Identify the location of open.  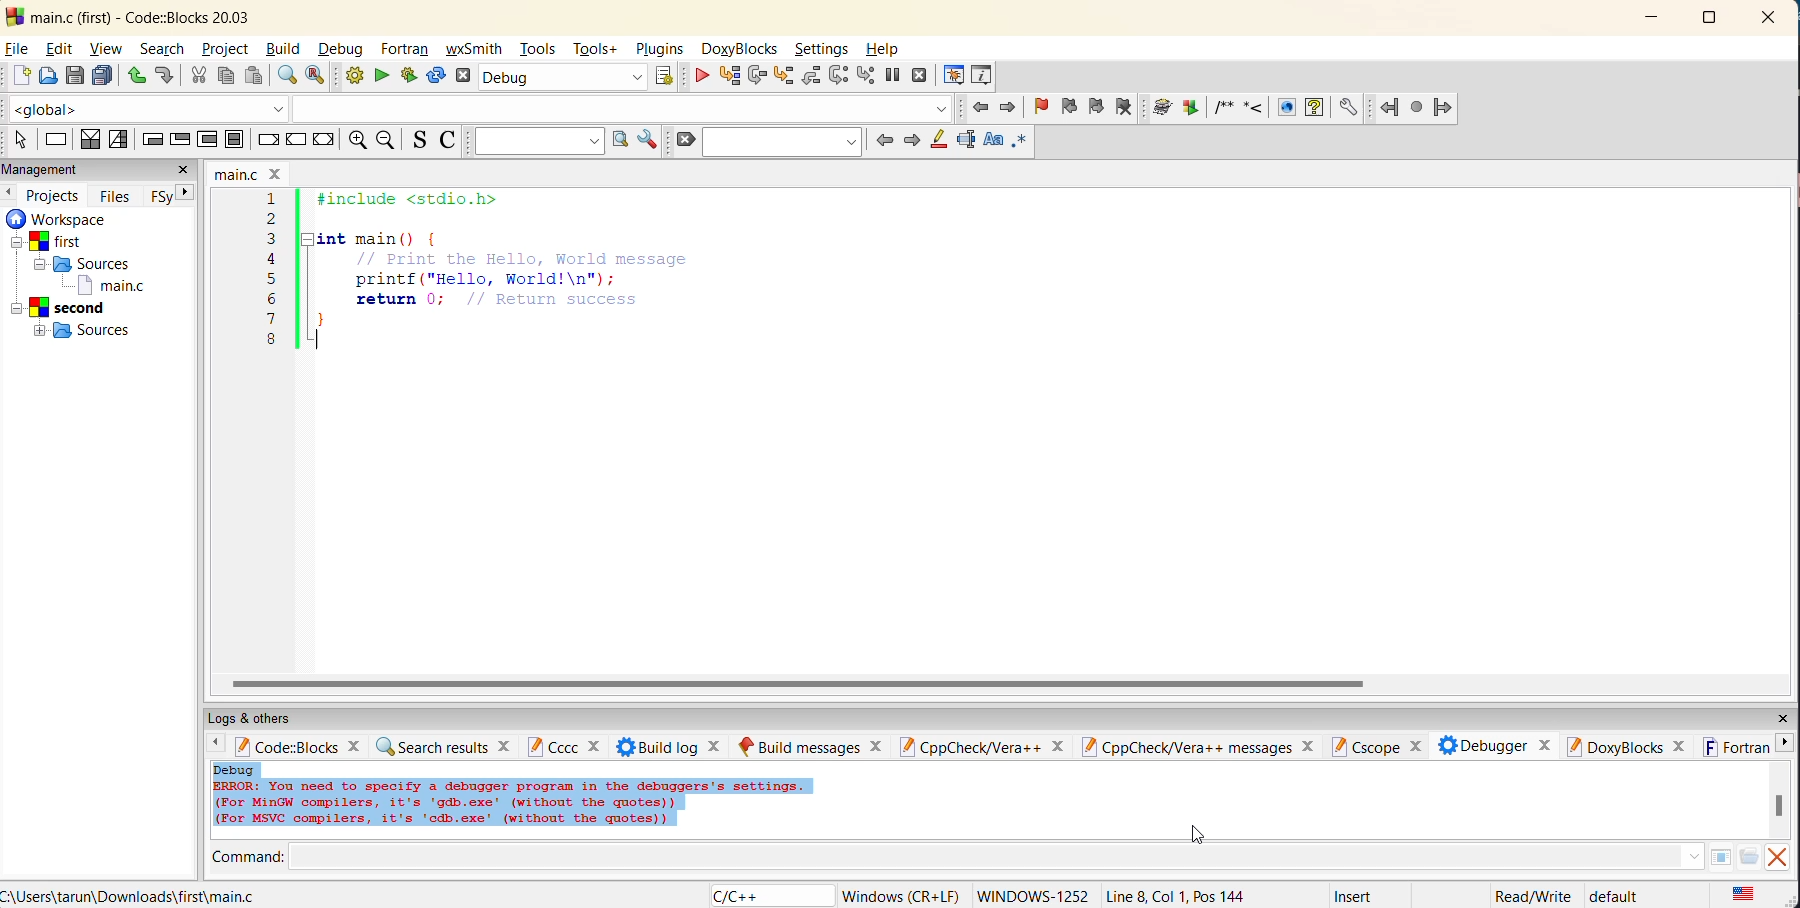
(48, 77).